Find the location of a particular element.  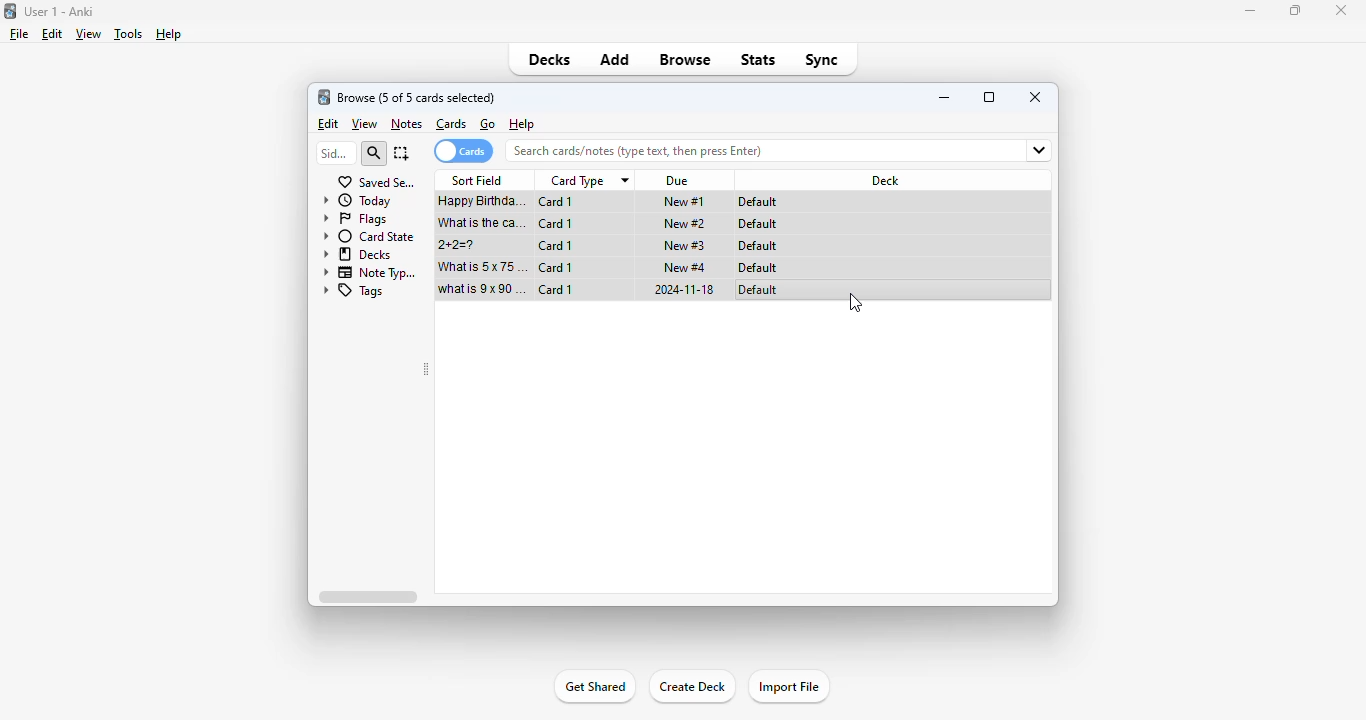

help is located at coordinates (522, 123).